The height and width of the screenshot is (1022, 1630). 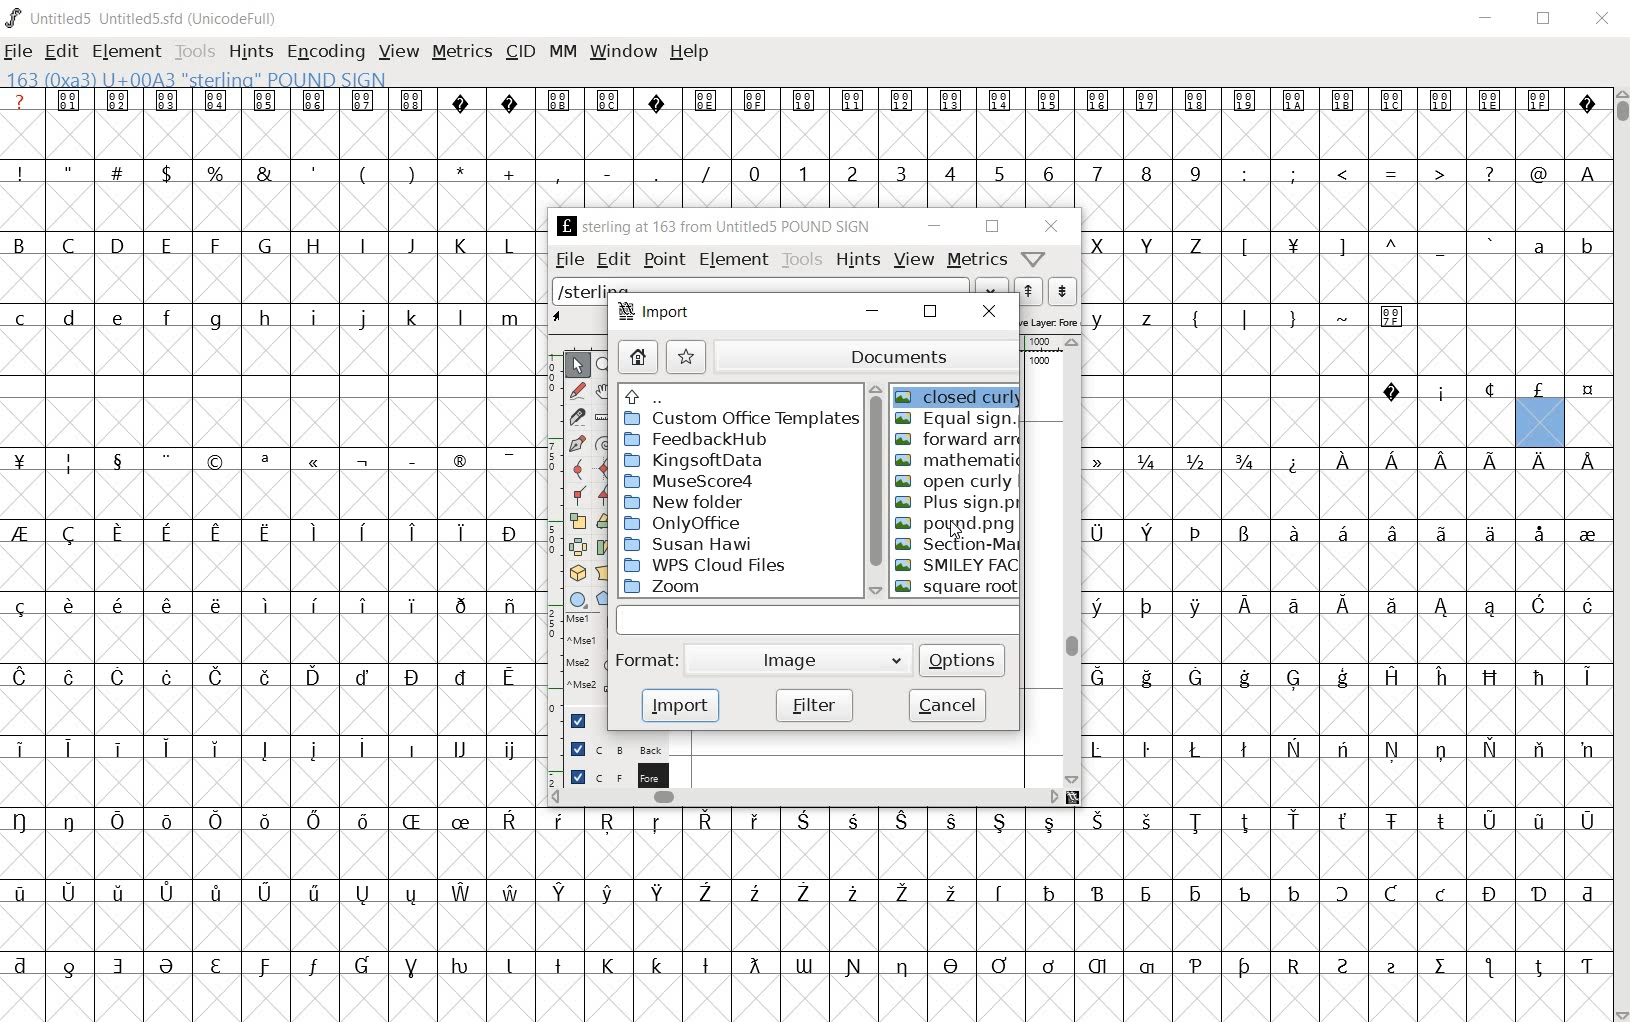 I want to click on Symbol, so click(x=1489, y=534).